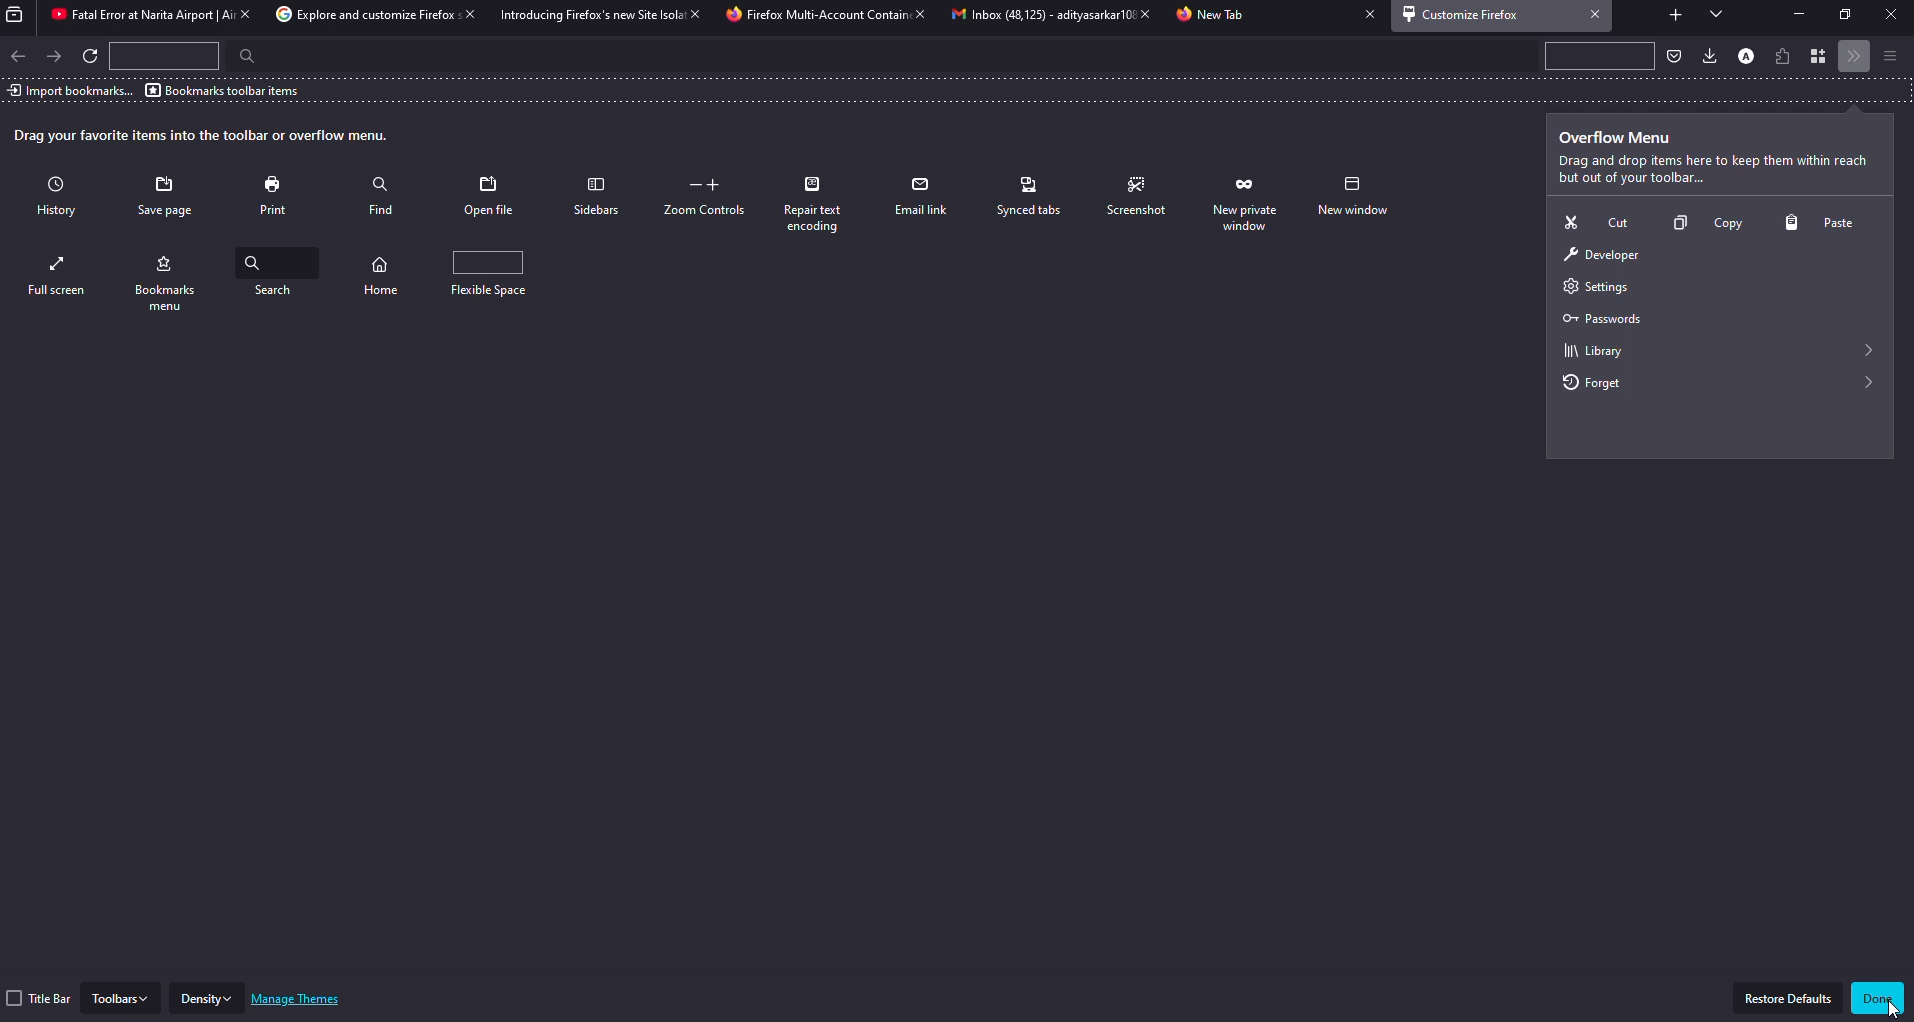  I want to click on close, so click(919, 15).